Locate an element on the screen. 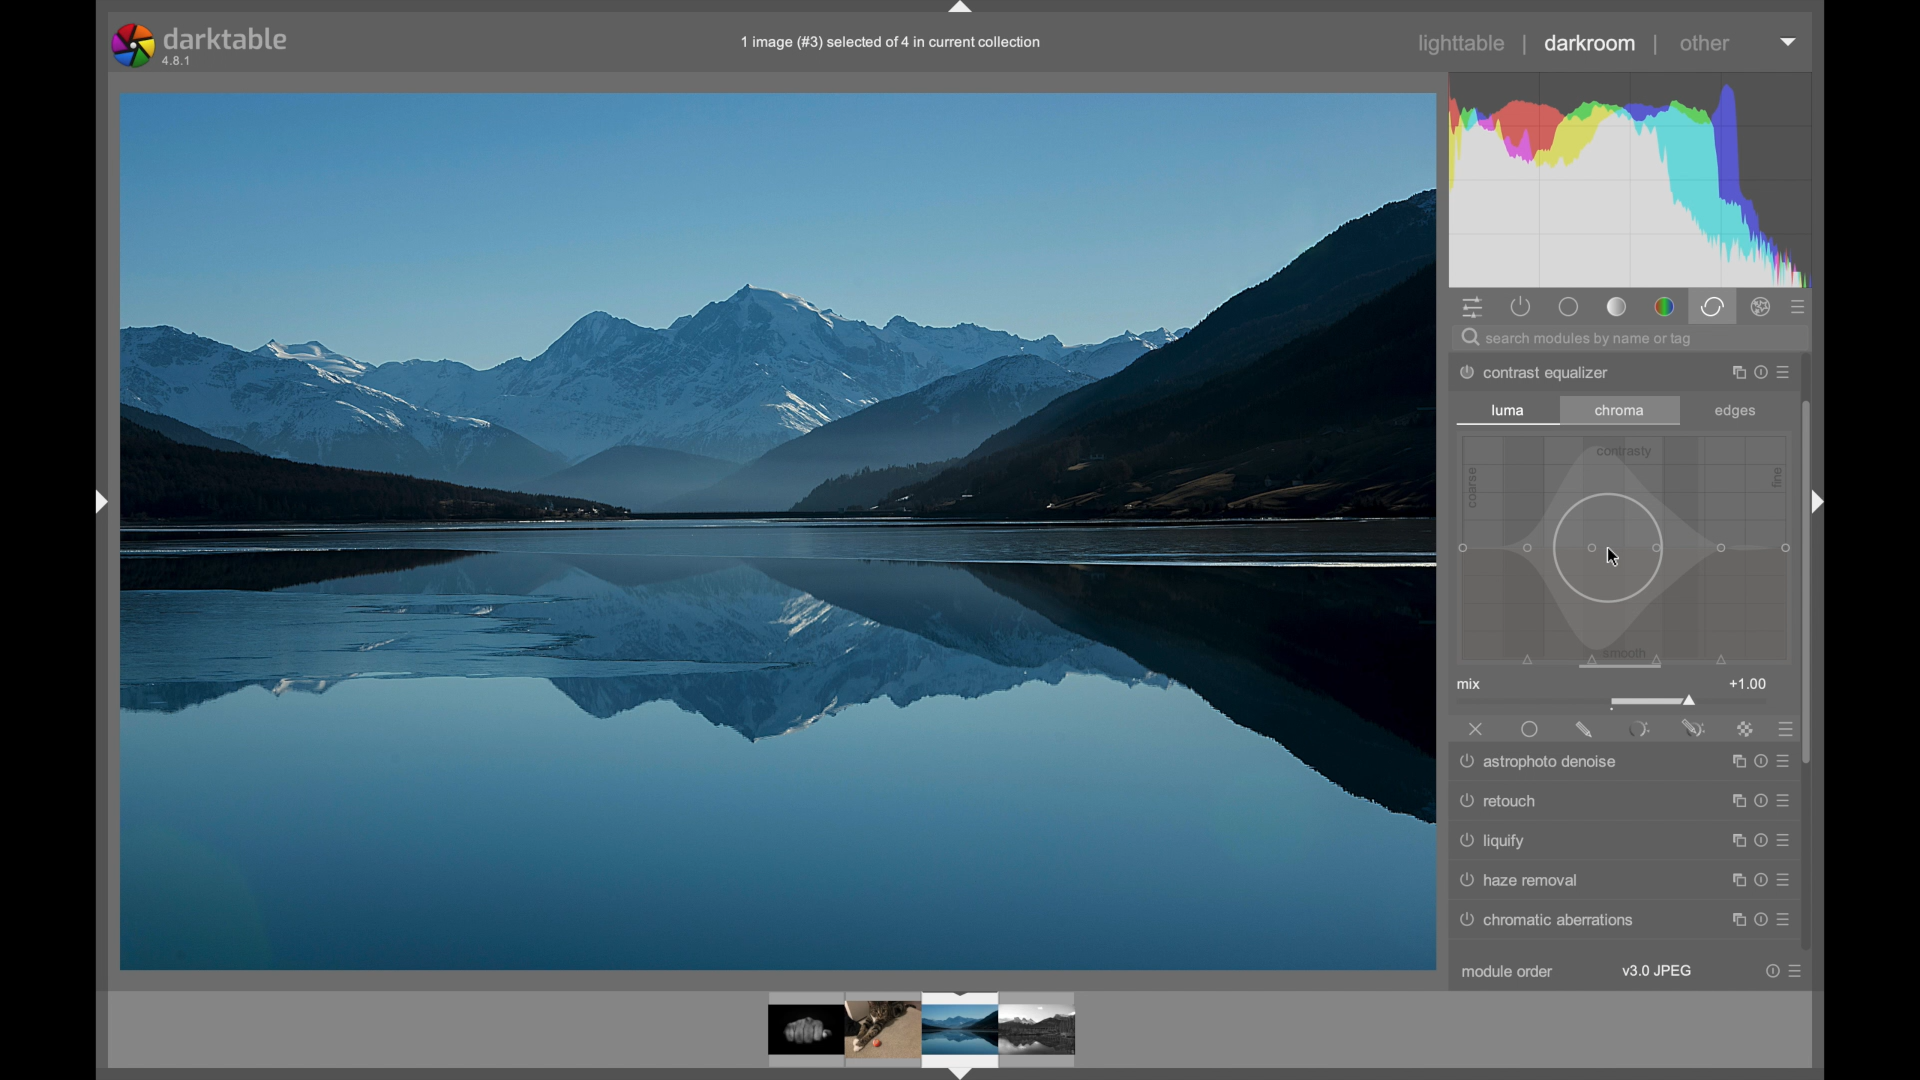 Image resolution: width=1920 pixels, height=1080 pixels. denoise is located at coordinates (1531, 840).